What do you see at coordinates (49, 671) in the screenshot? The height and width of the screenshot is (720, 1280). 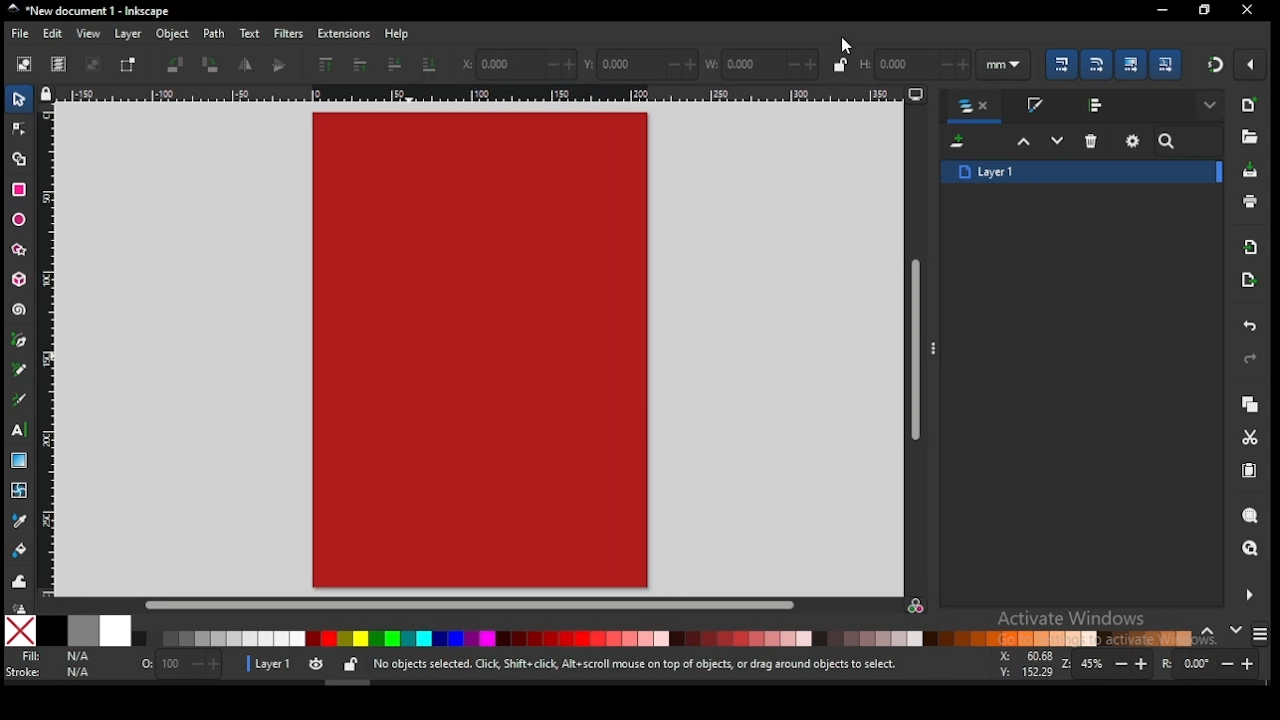 I see `stroke color` at bounding box center [49, 671].